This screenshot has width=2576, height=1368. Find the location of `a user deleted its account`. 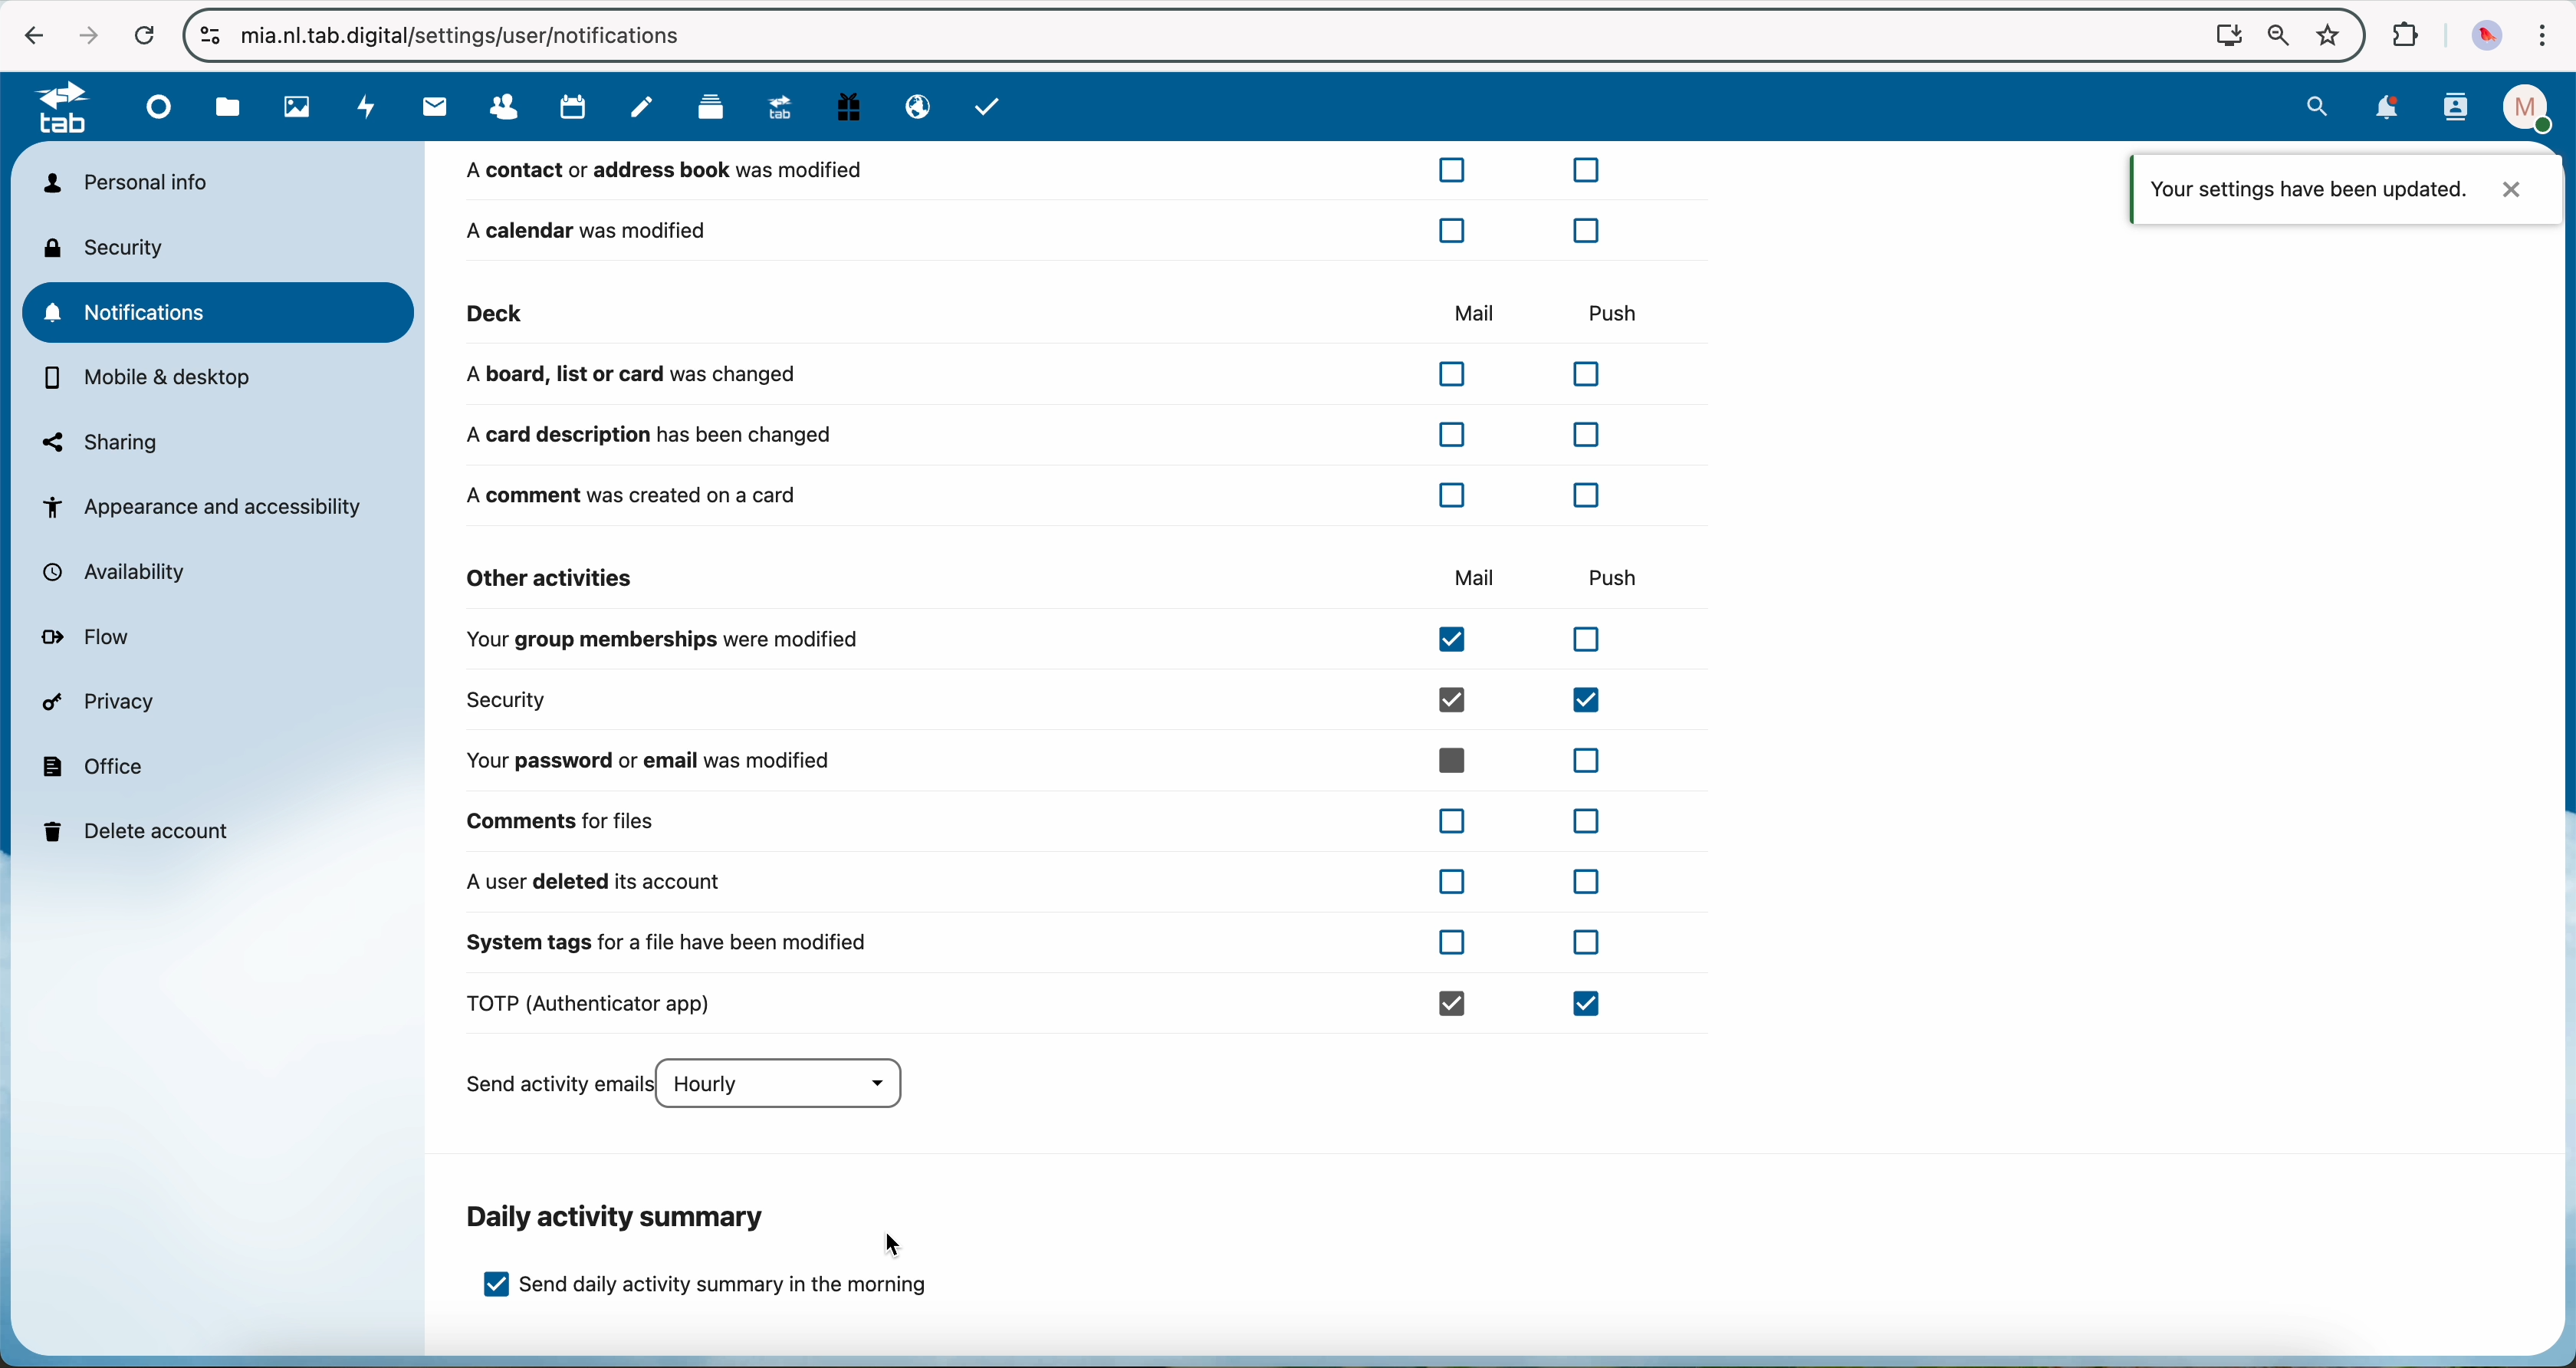

a user deleted its account is located at coordinates (1032, 882).